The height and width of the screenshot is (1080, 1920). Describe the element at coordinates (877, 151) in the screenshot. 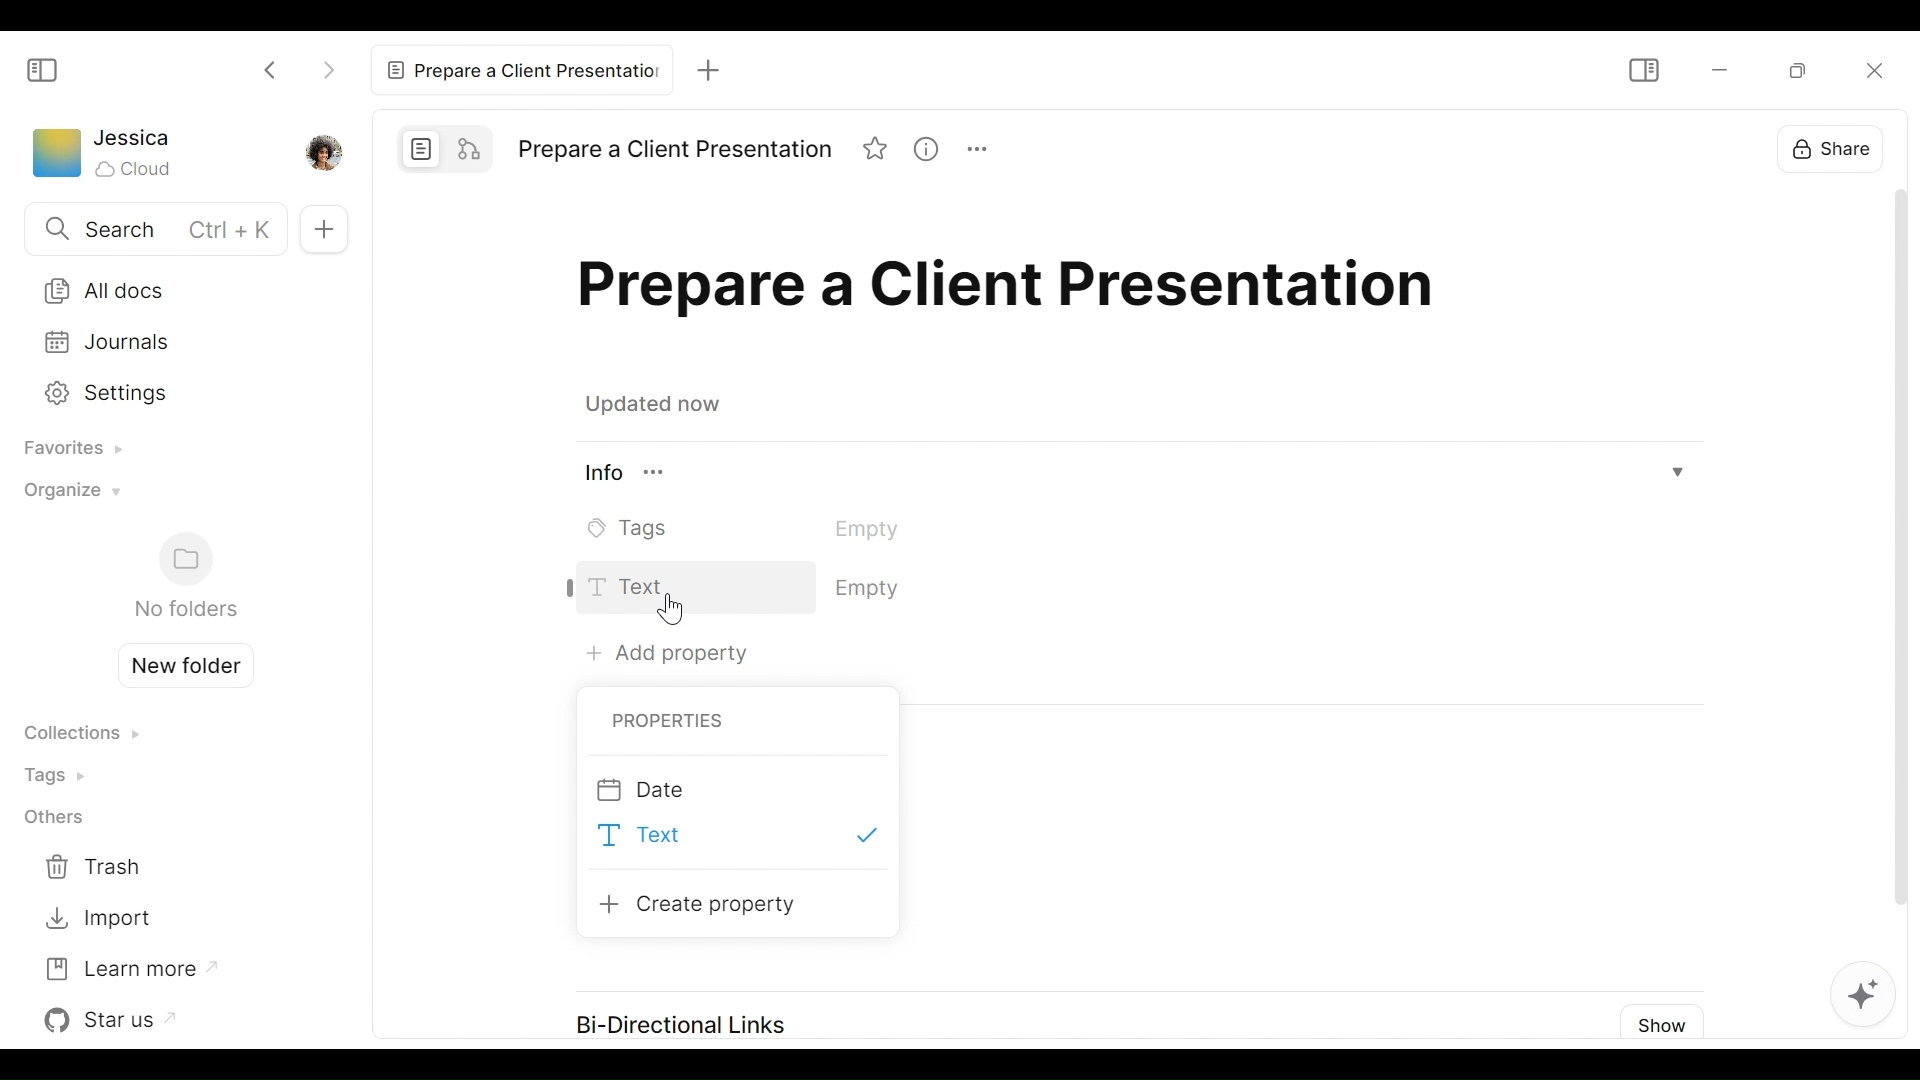

I see `Favorite` at that location.